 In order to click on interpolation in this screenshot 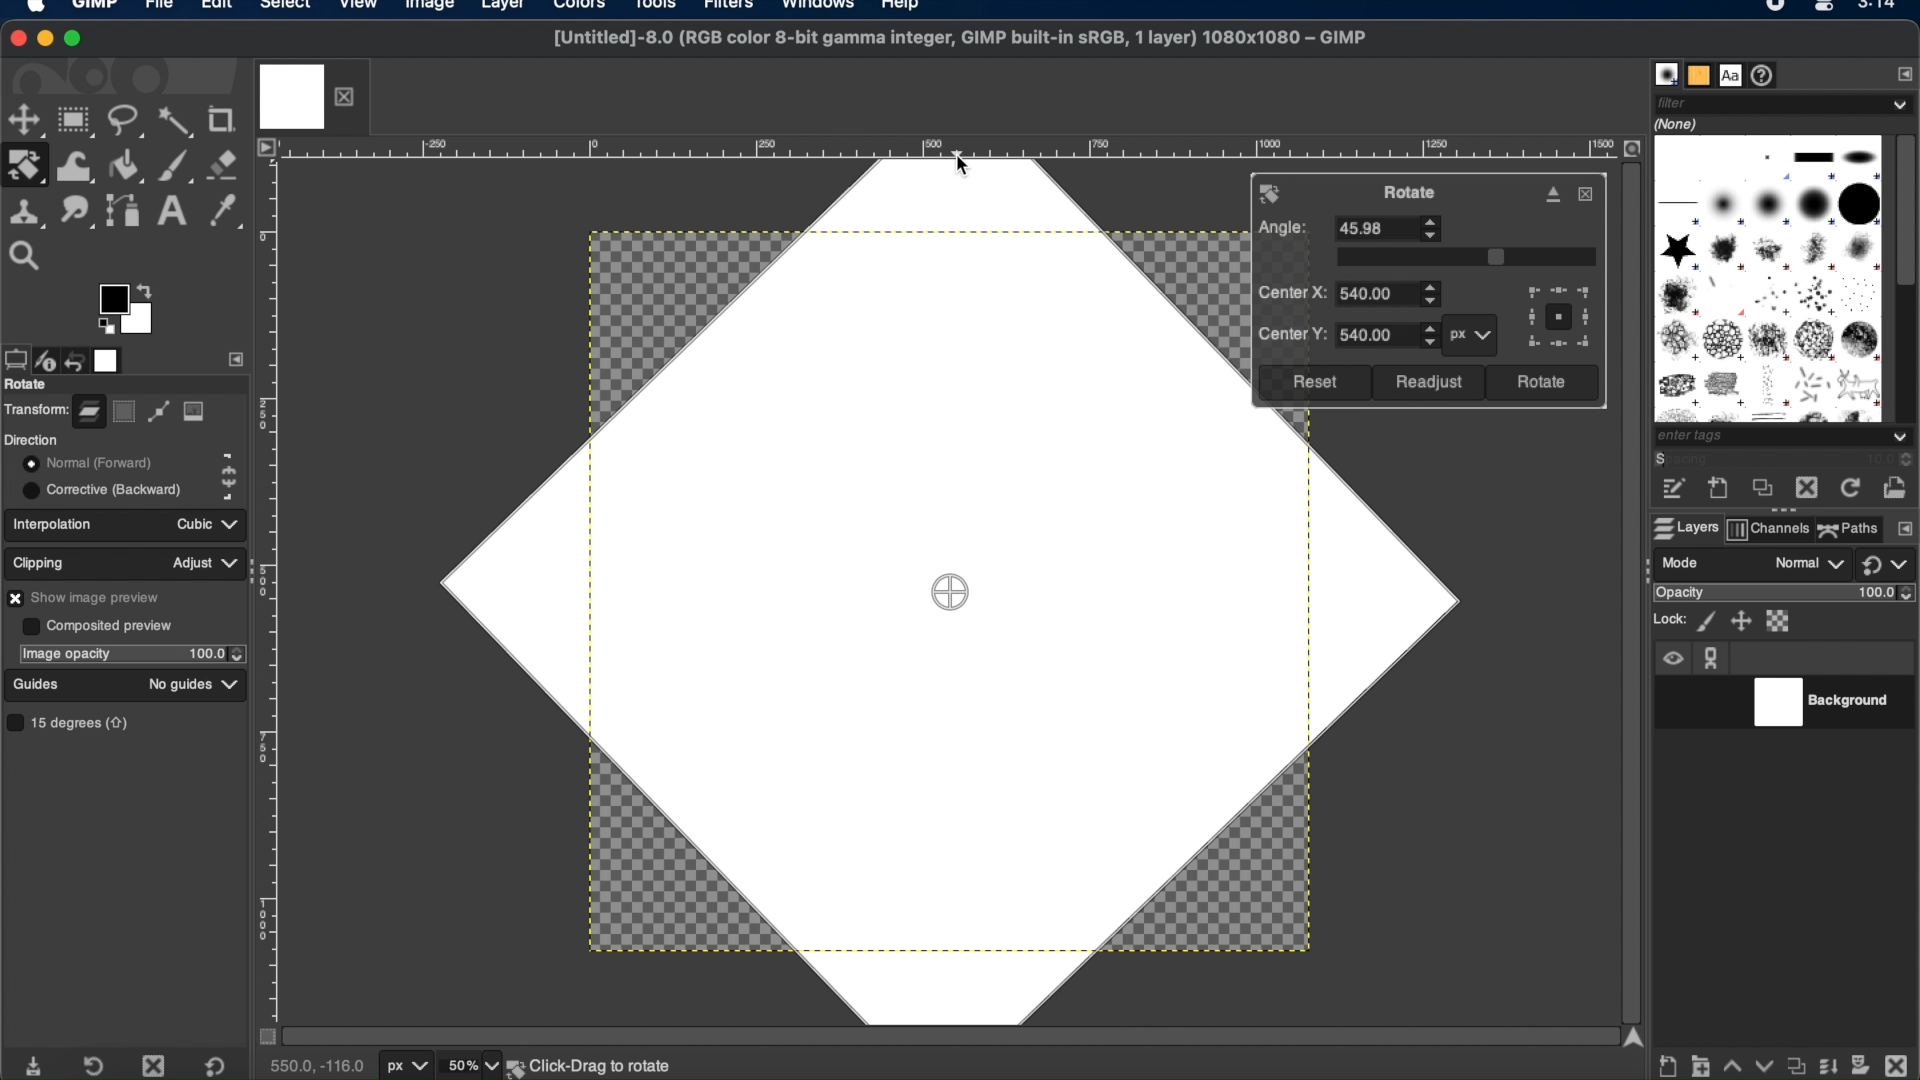, I will do `click(57, 523)`.